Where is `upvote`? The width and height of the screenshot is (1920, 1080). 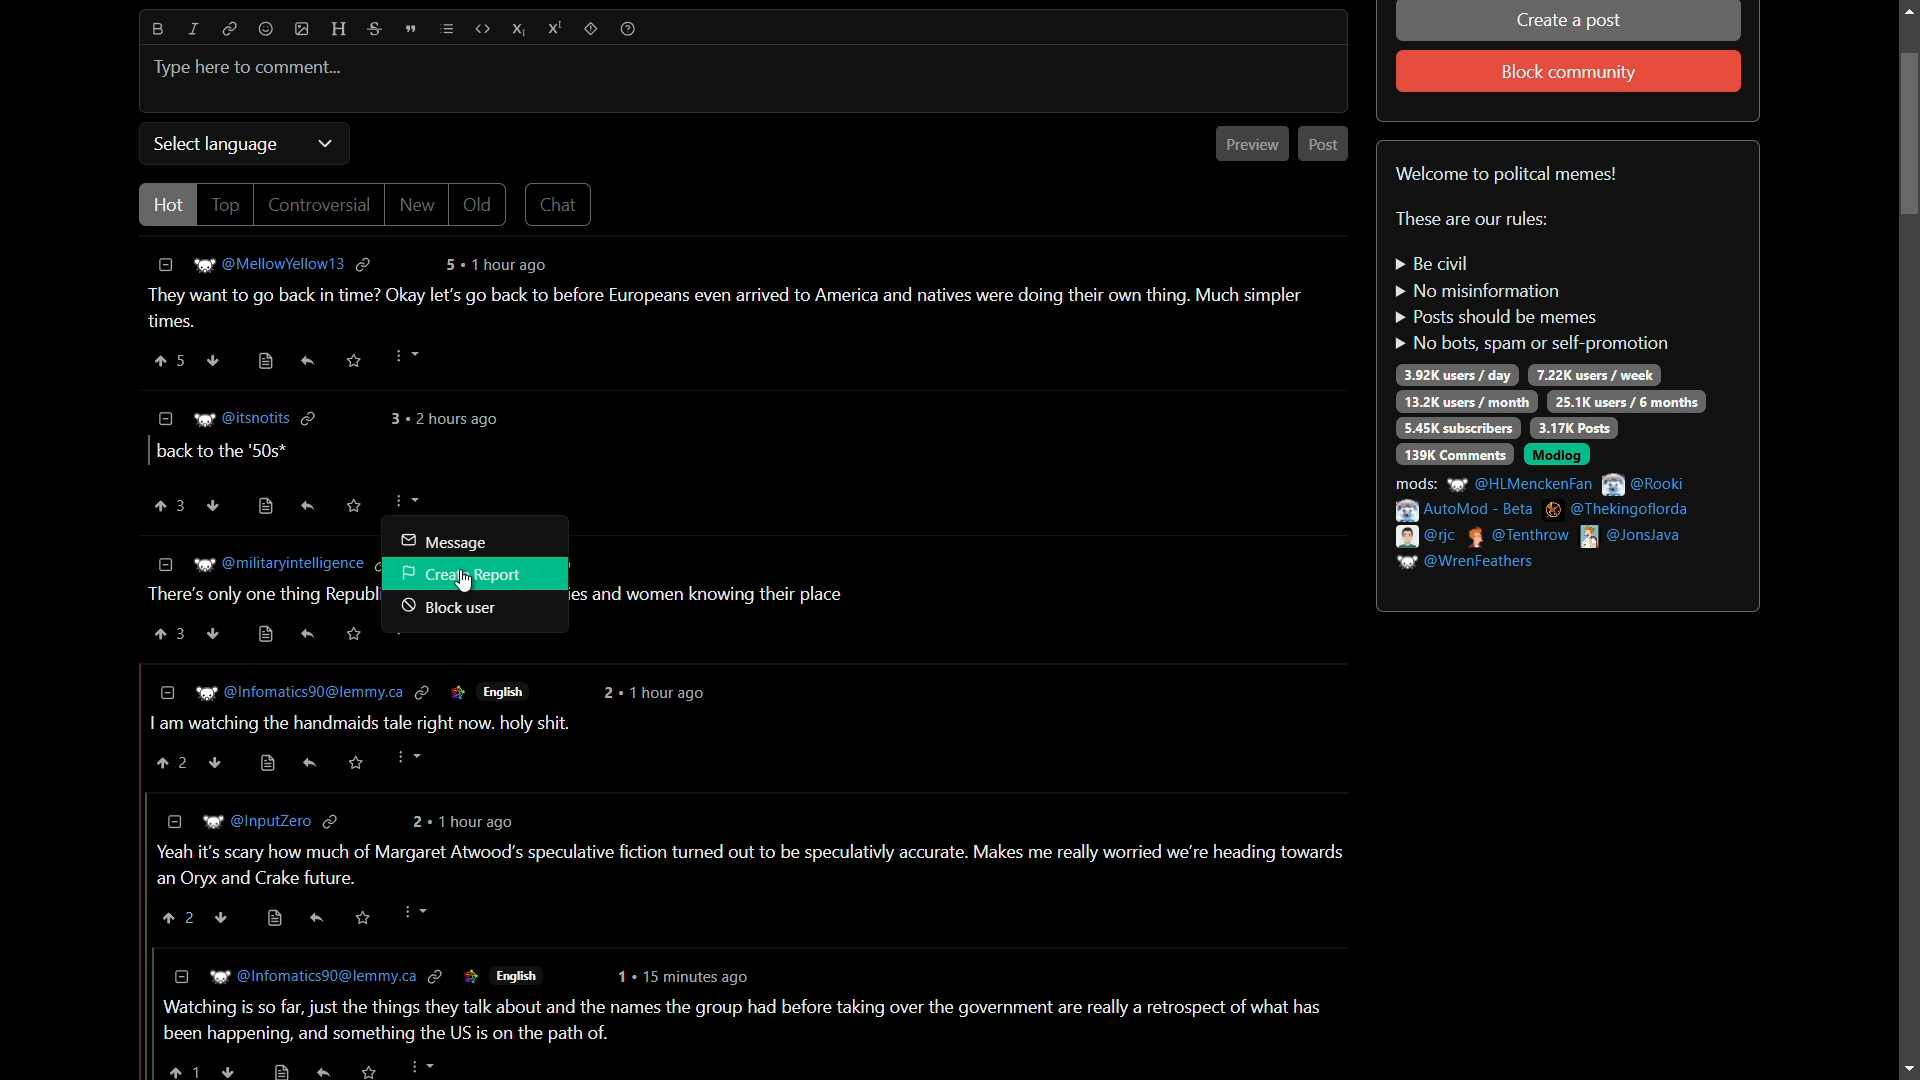
upvote is located at coordinates (169, 504).